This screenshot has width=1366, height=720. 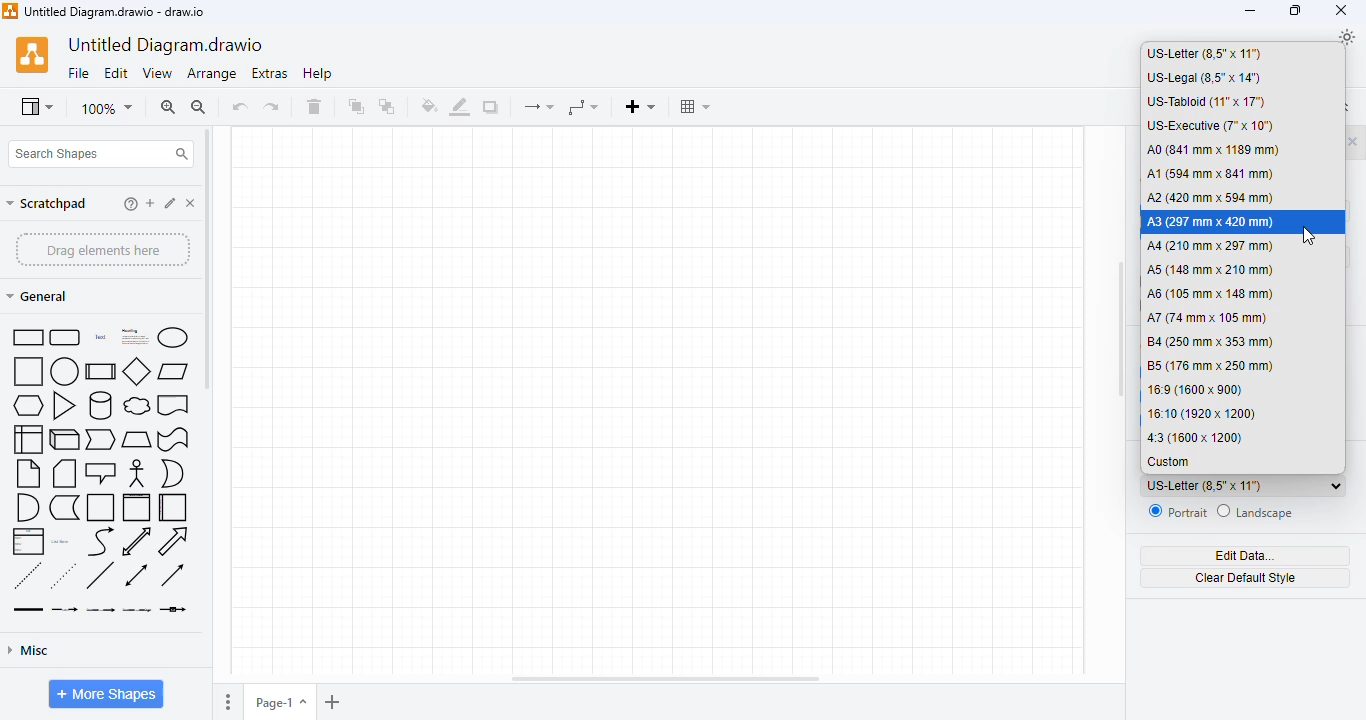 I want to click on dotted line, so click(x=63, y=575).